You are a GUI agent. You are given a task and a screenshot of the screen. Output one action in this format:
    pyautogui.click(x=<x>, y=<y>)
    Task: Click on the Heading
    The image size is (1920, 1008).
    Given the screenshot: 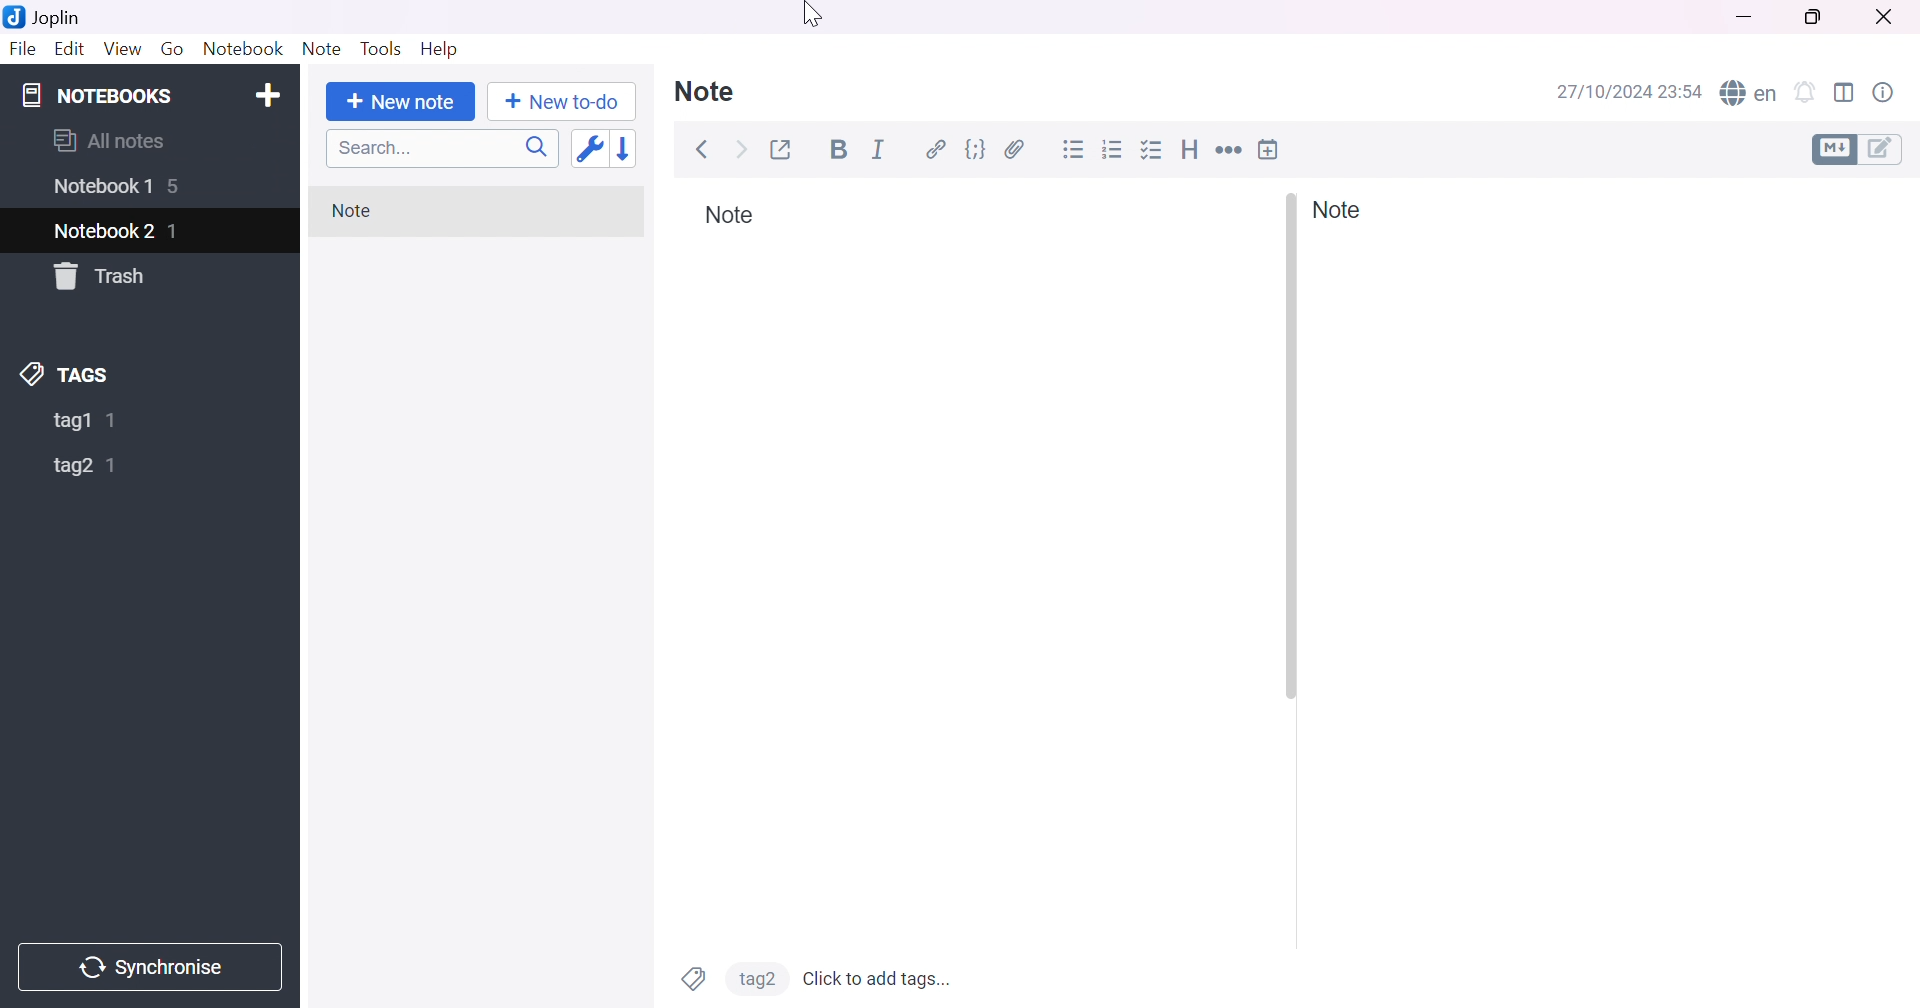 What is the action you would take?
    pyautogui.click(x=1192, y=150)
    